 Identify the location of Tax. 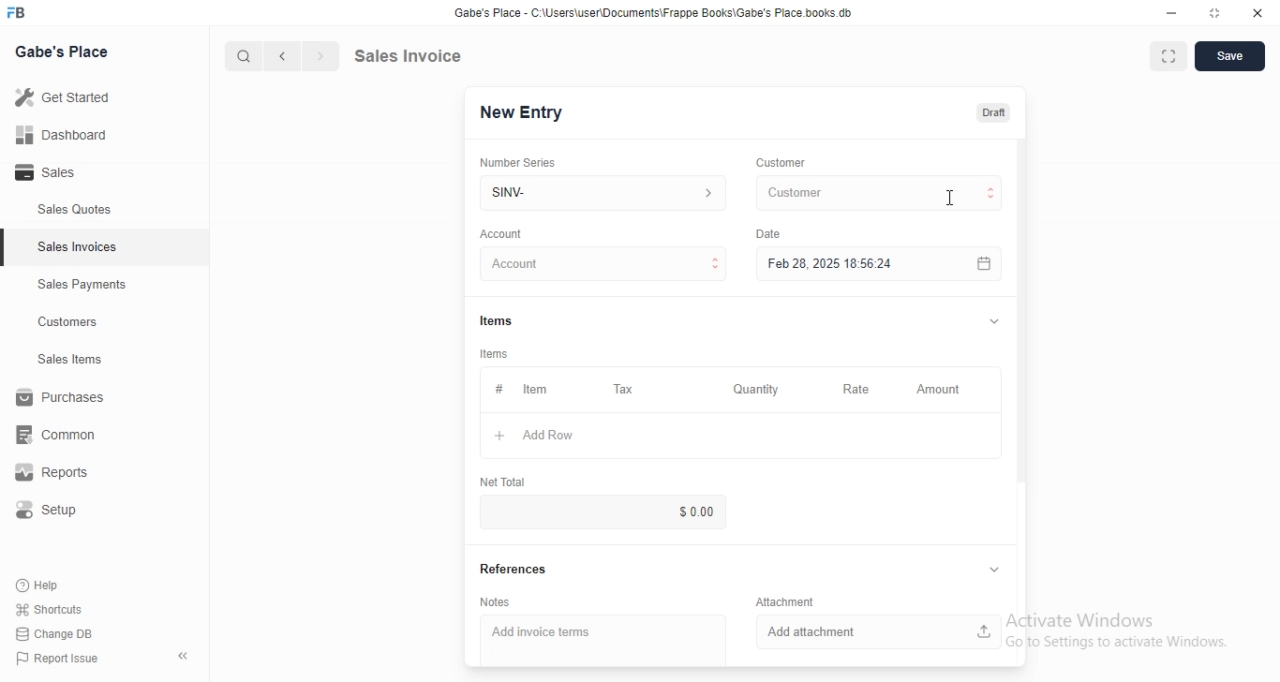
(628, 390).